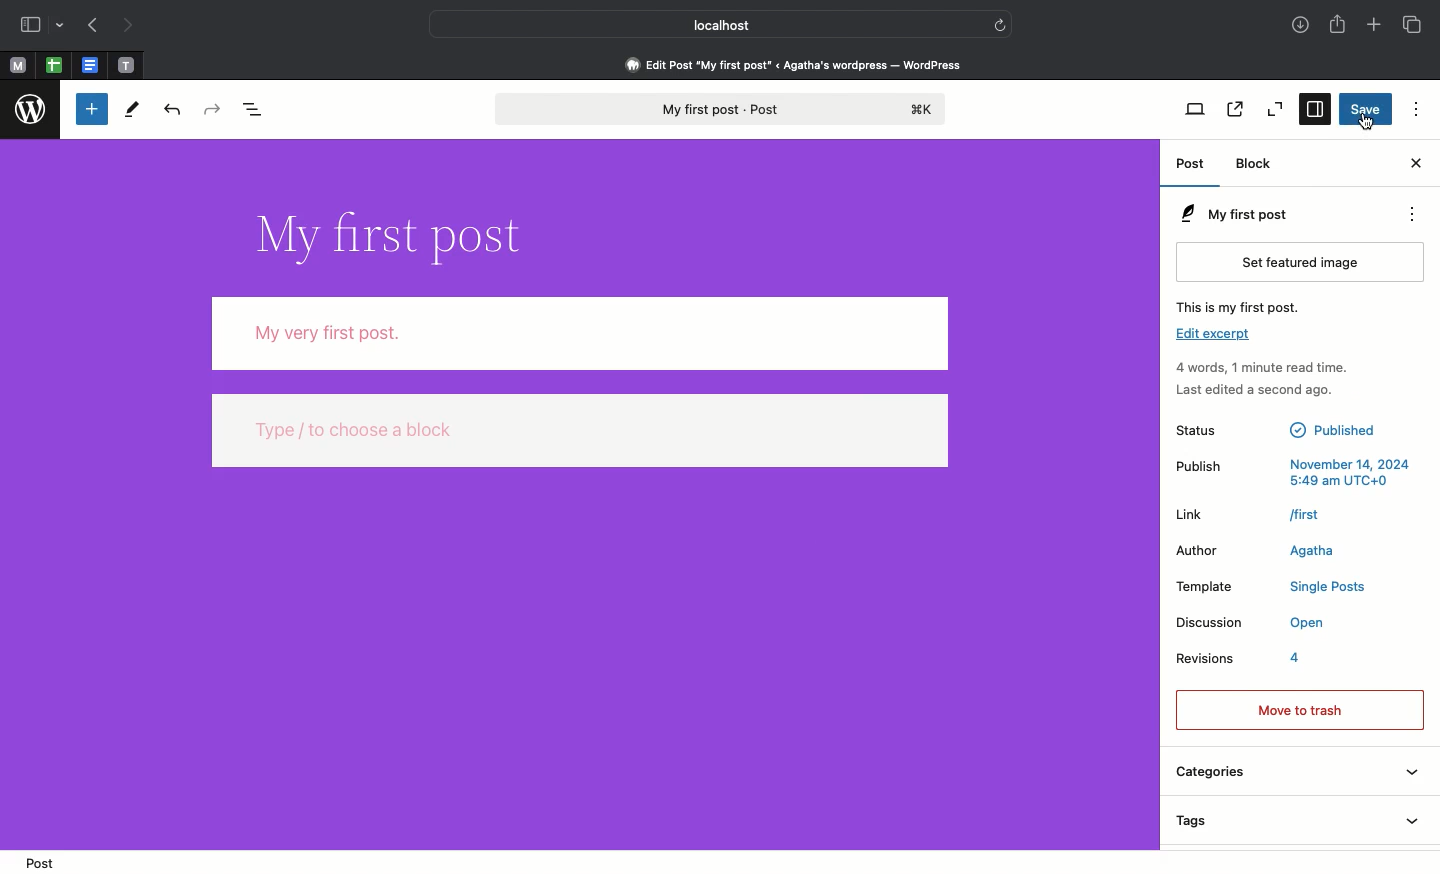 This screenshot has width=1440, height=874. I want to click on Post, so click(1193, 167).